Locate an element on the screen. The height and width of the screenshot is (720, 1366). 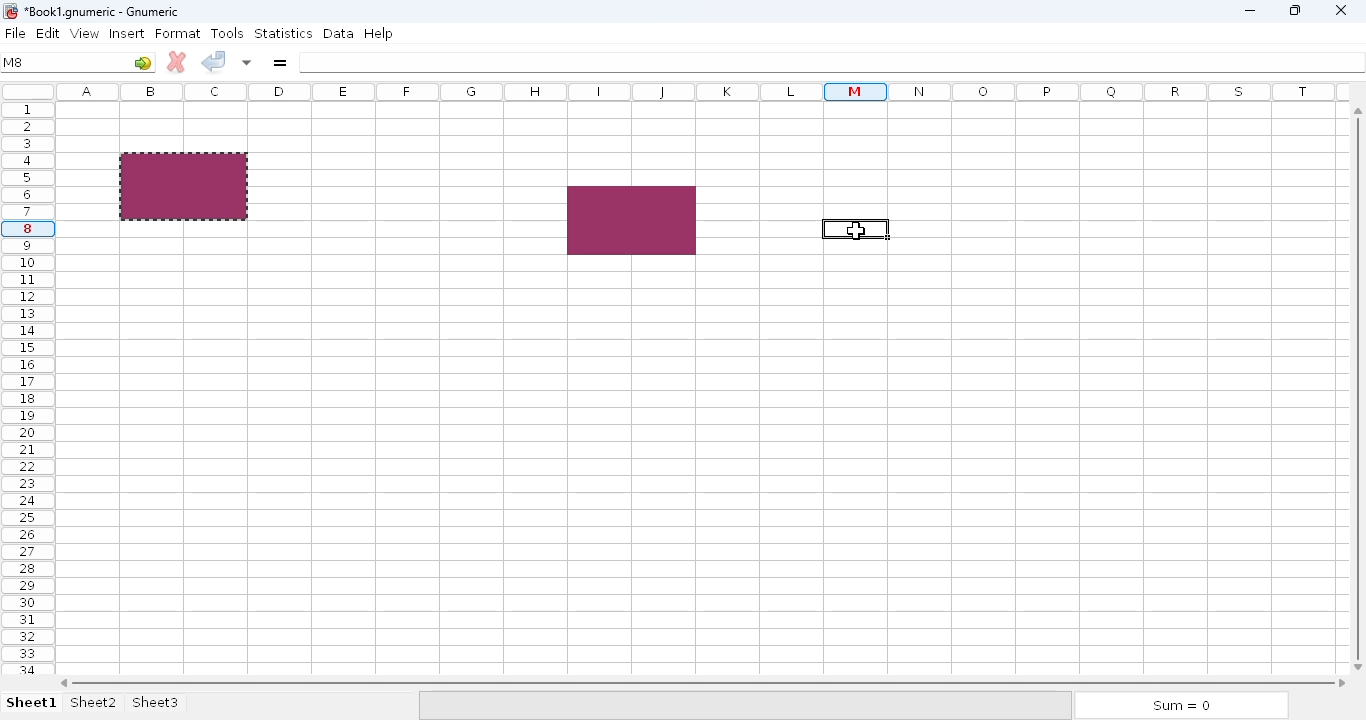
data is located at coordinates (338, 33).